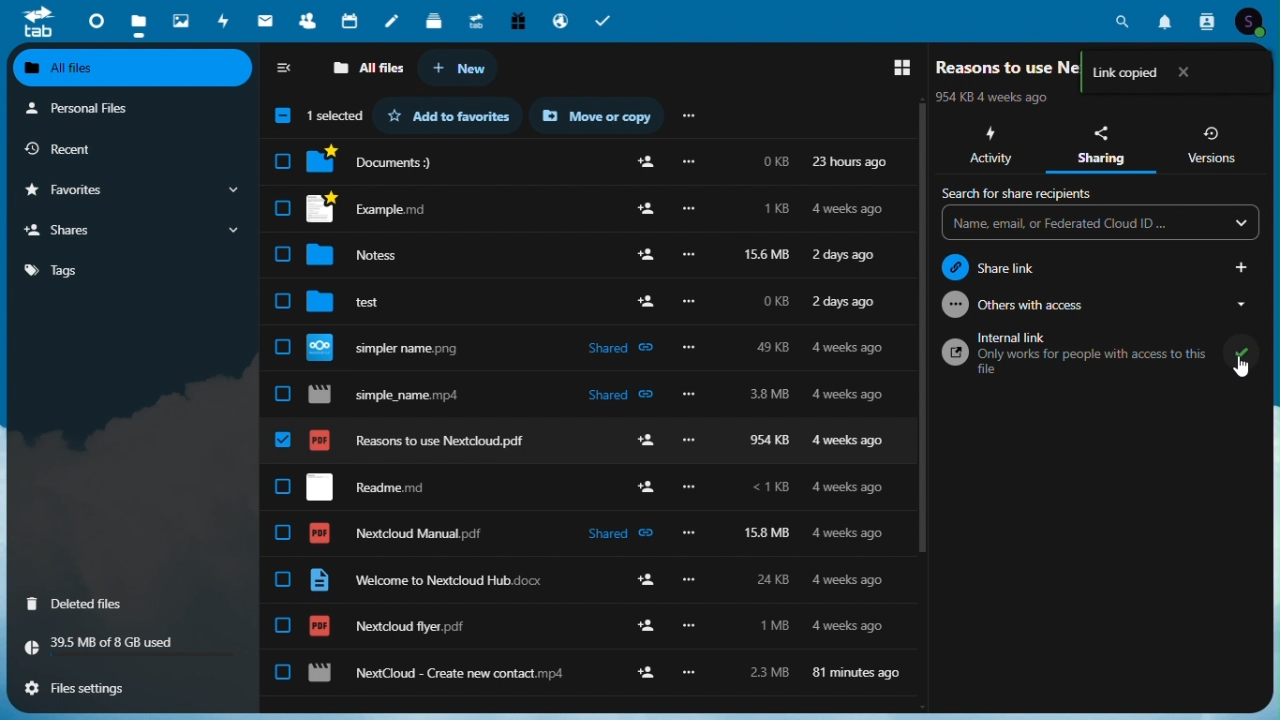 The width and height of the screenshot is (1280, 720). Describe the element at coordinates (384, 161) in the screenshot. I see `documents` at that location.